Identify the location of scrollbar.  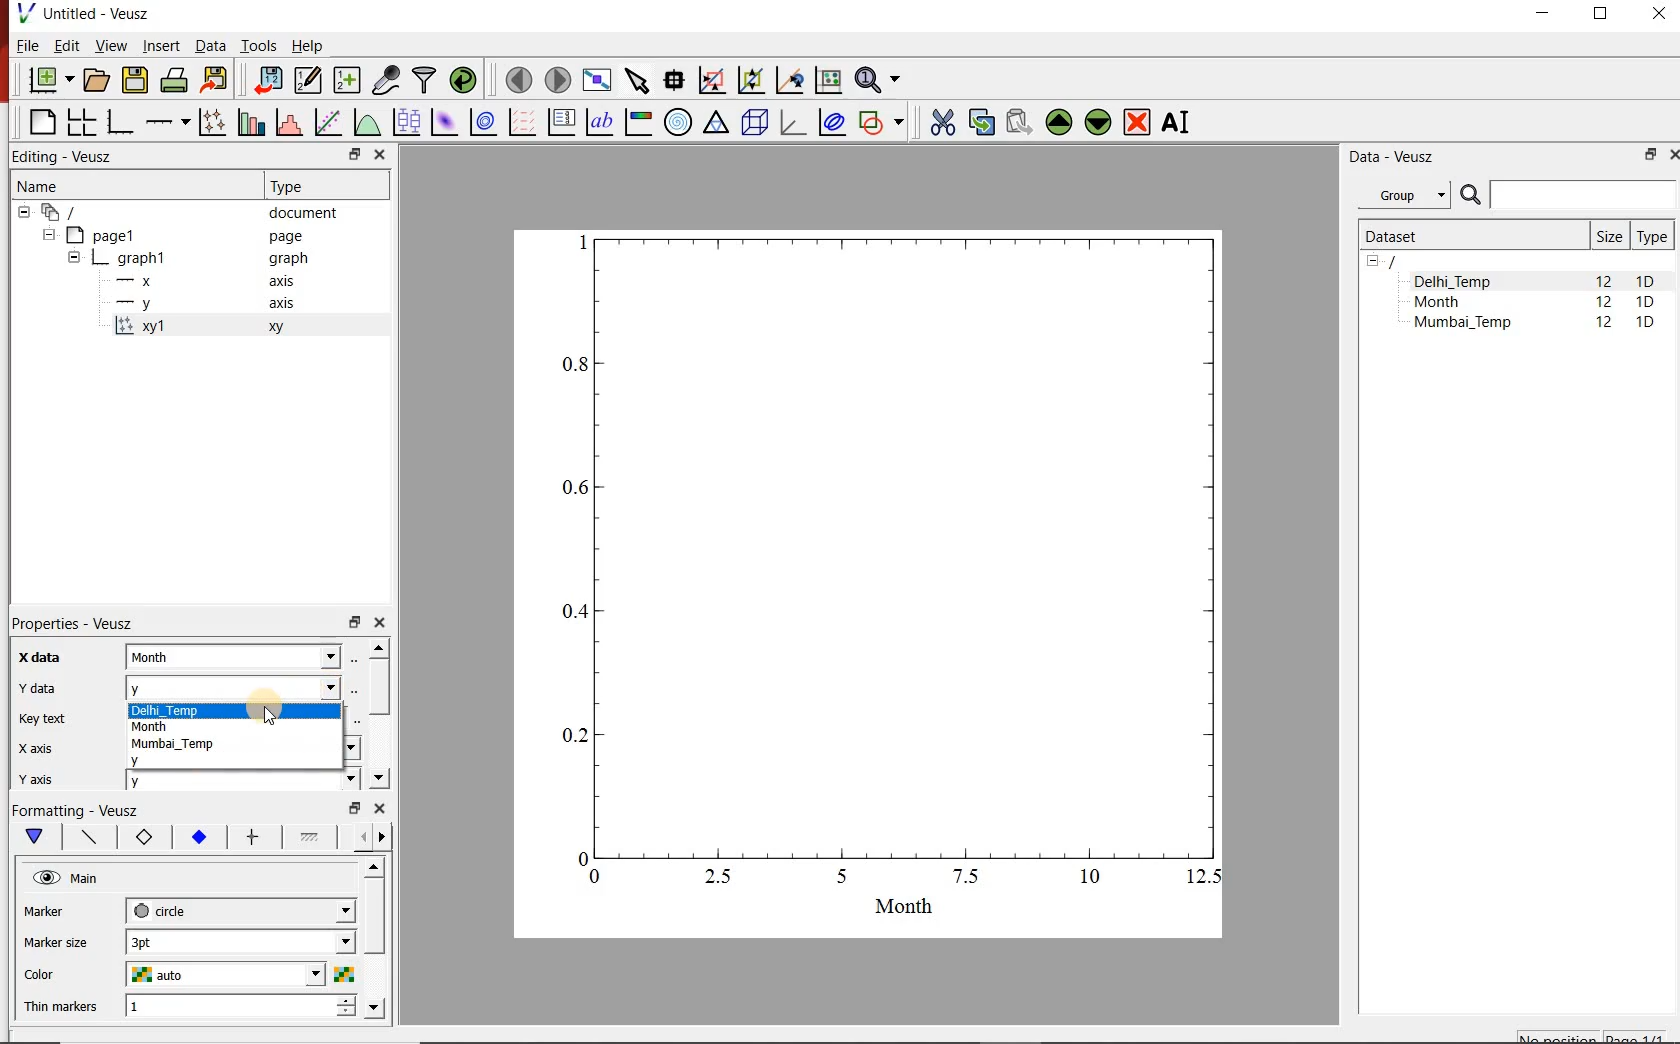
(378, 714).